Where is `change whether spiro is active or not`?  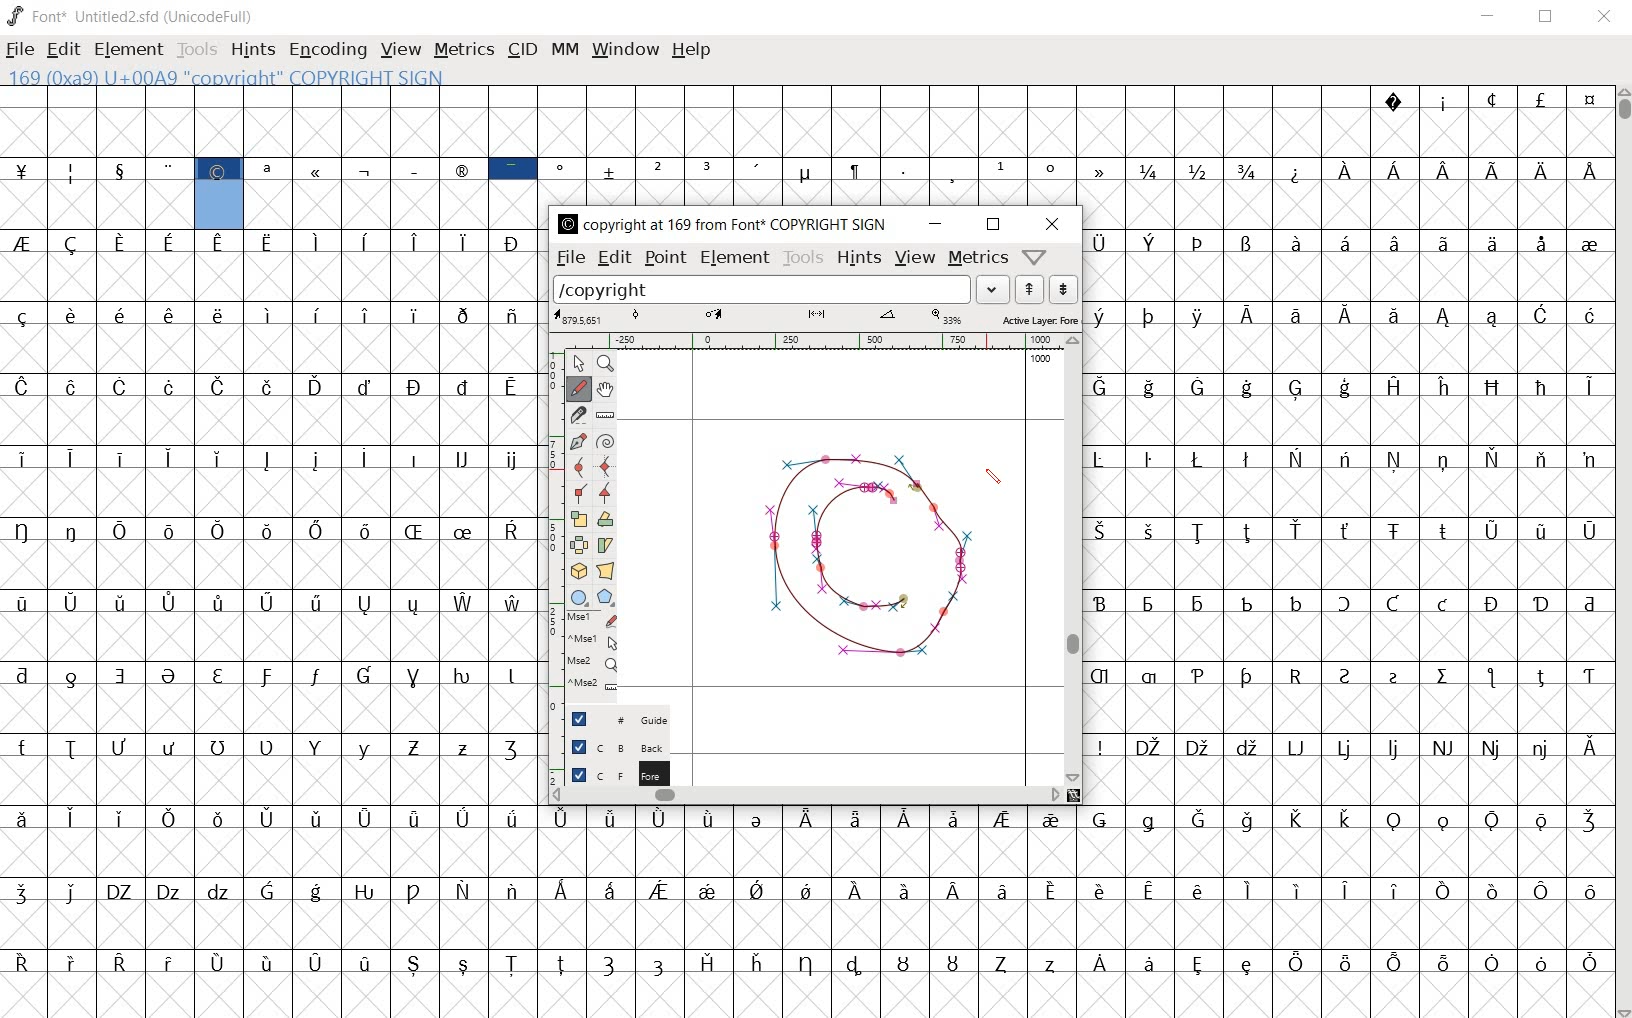 change whether spiro is active or not is located at coordinates (606, 441).